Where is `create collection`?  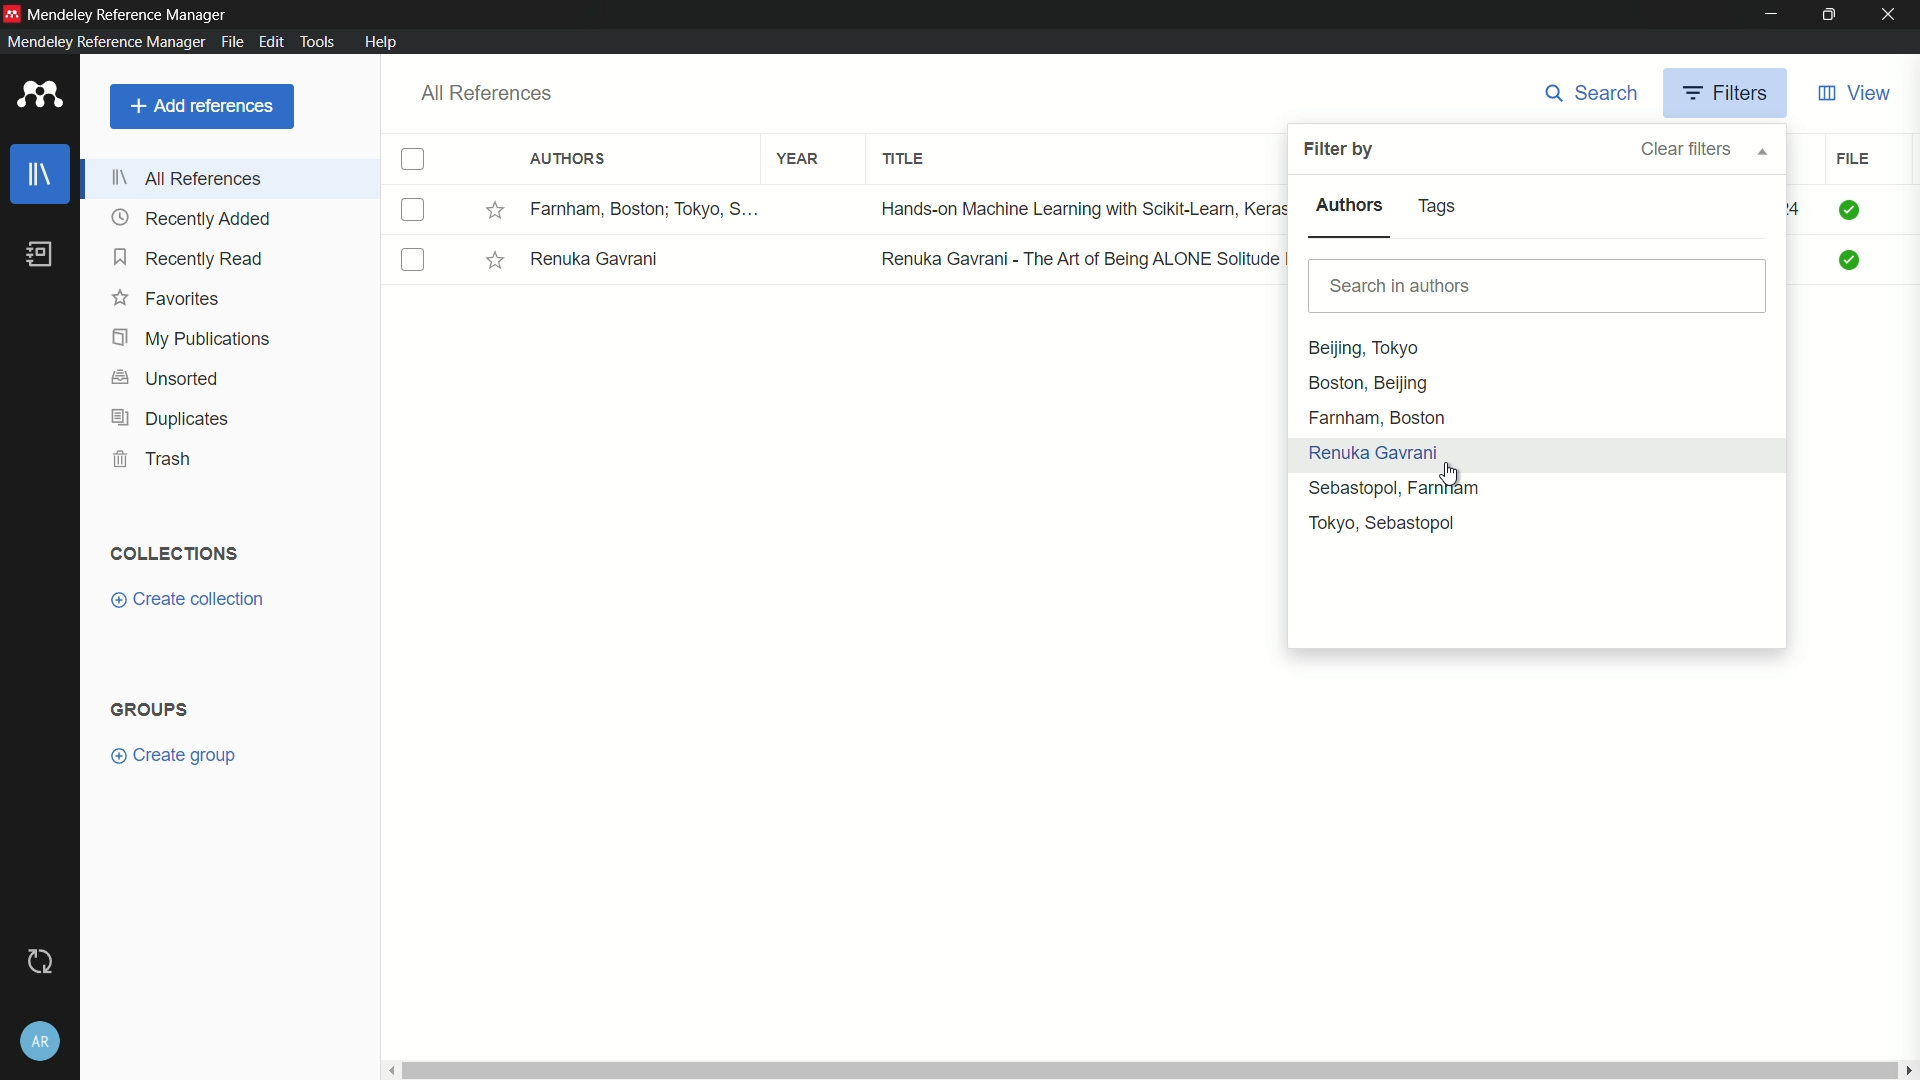 create collection is located at coordinates (190, 599).